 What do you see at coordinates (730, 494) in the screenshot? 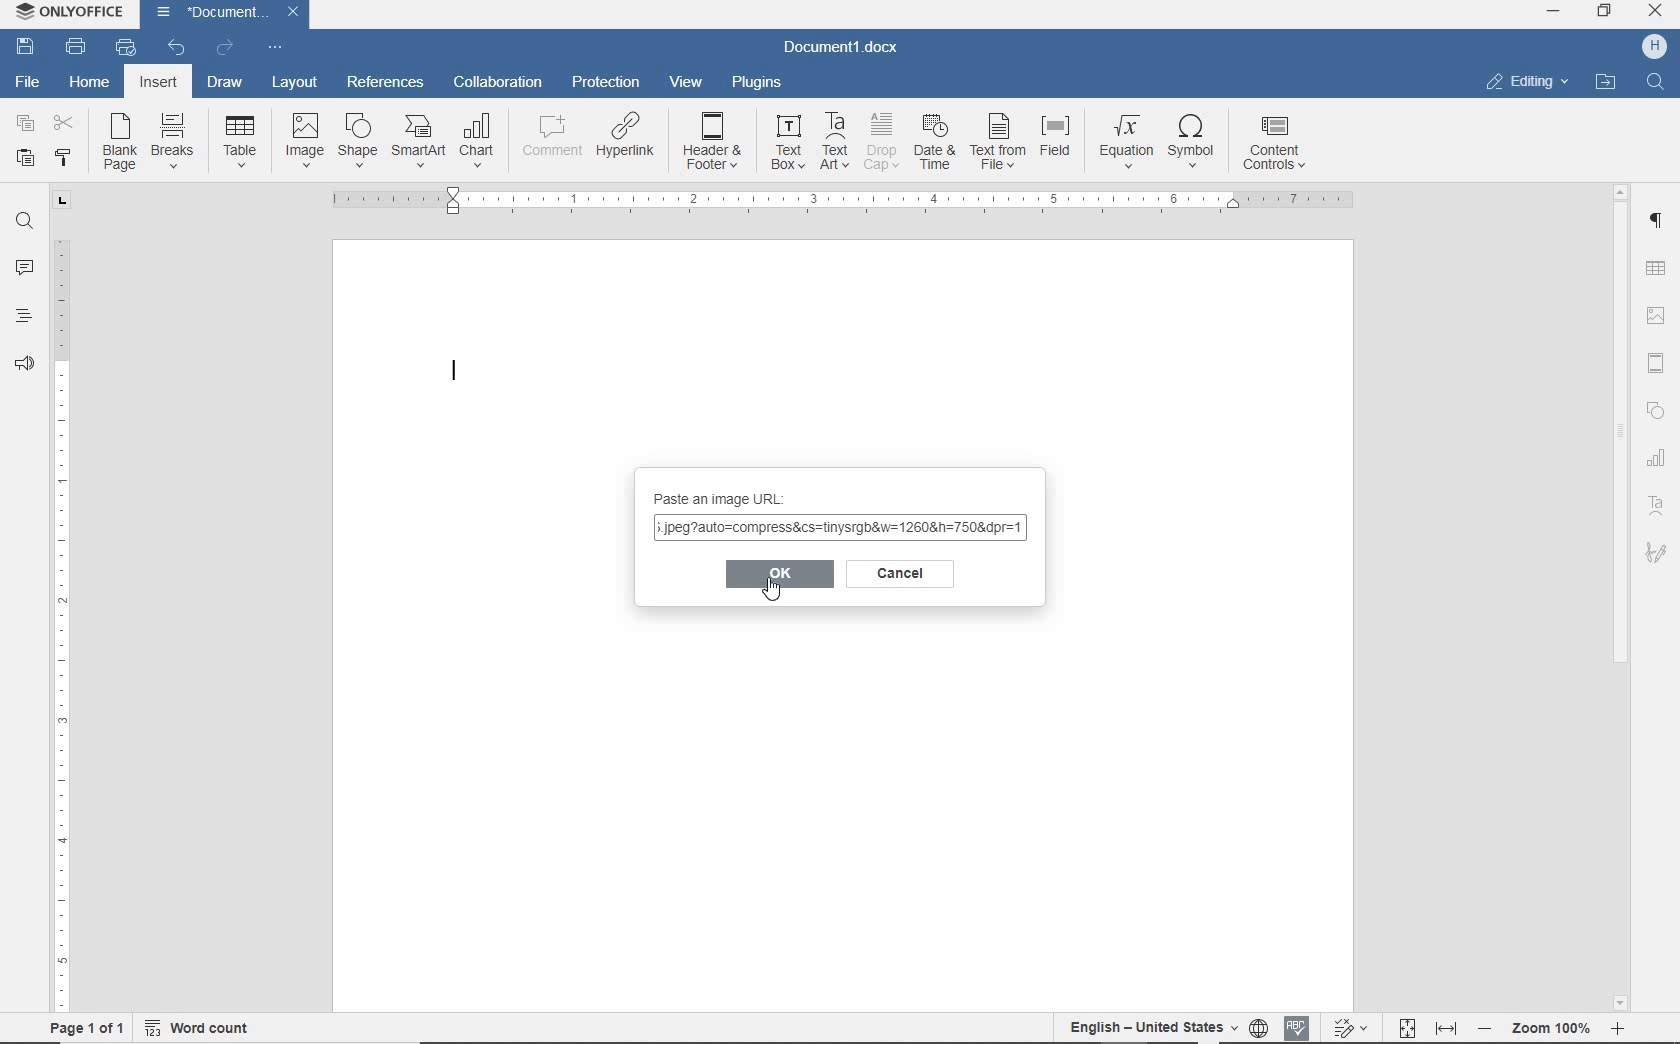
I see `paste an image URL` at bounding box center [730, 494].